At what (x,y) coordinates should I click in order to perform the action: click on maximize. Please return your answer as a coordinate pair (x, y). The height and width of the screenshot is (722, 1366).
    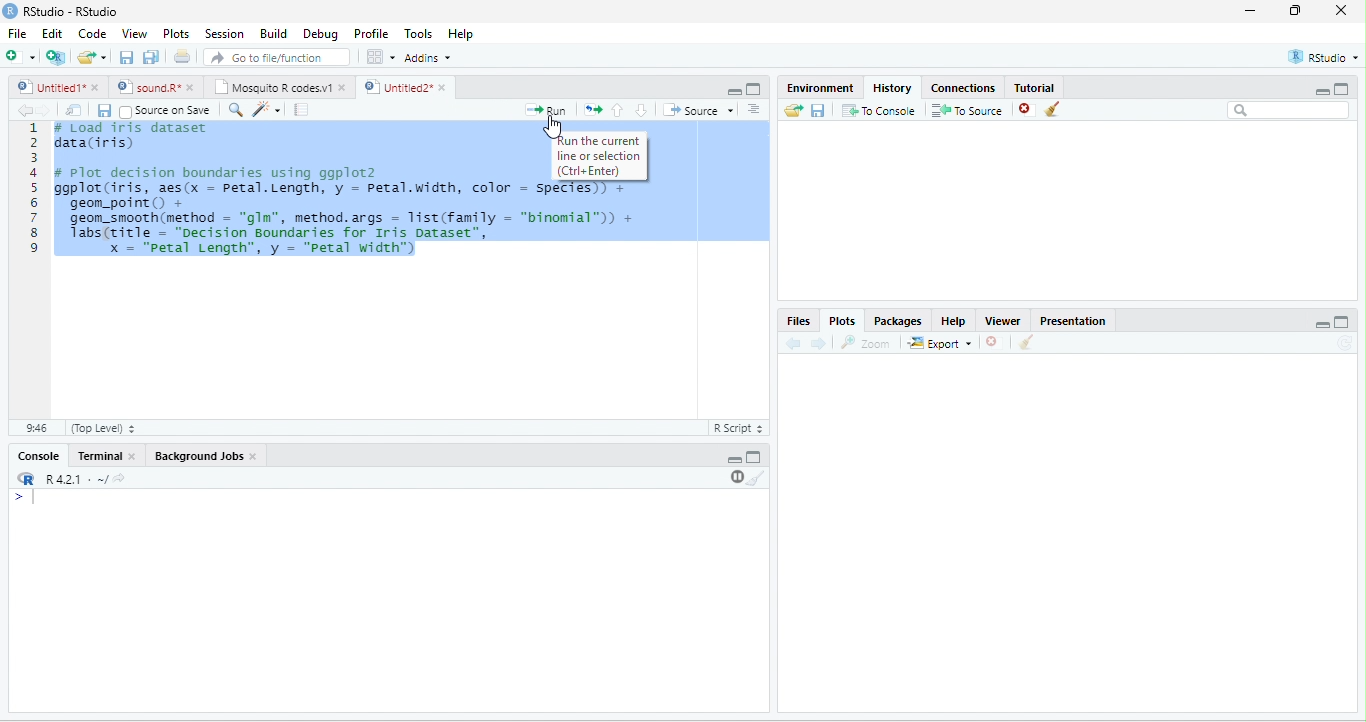
    Looking at the image, I should click on (1342, 88).